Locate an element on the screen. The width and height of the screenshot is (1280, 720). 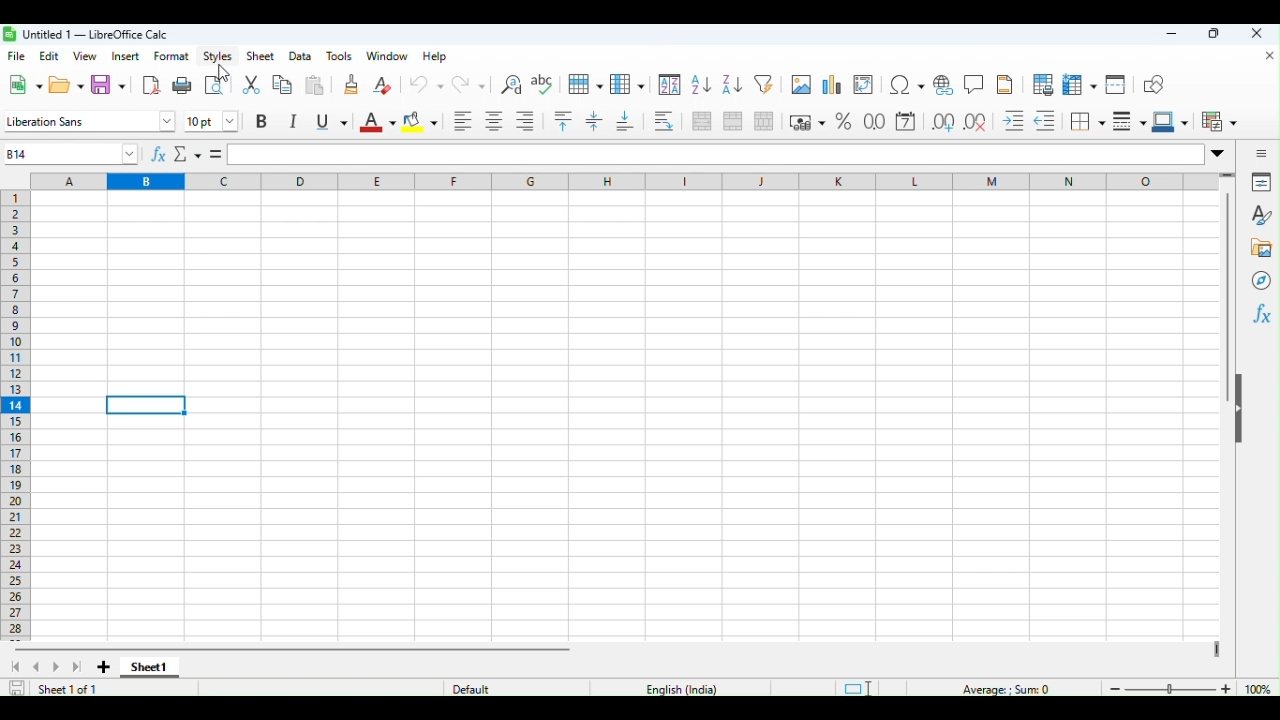
Borders is located at coordinates (1086, 123).